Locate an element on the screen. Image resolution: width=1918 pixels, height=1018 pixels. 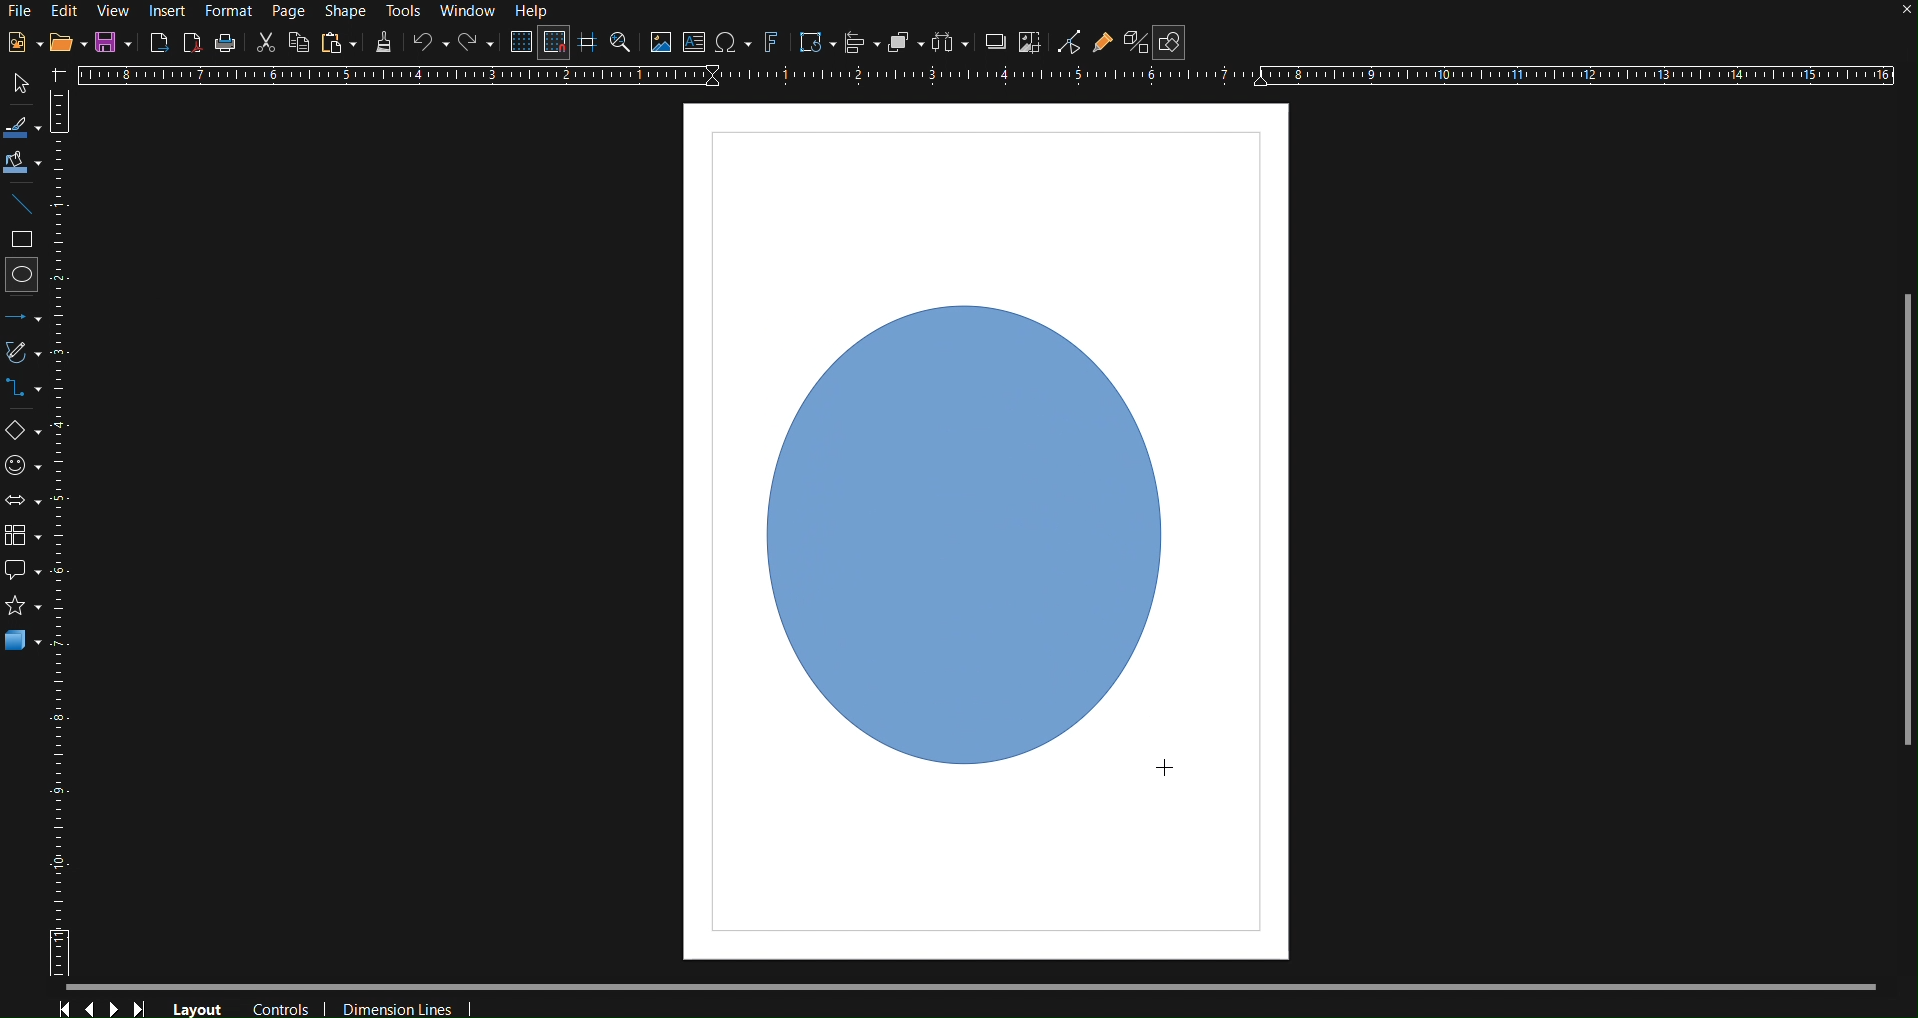
Edit is located at coordinates (65, 10).